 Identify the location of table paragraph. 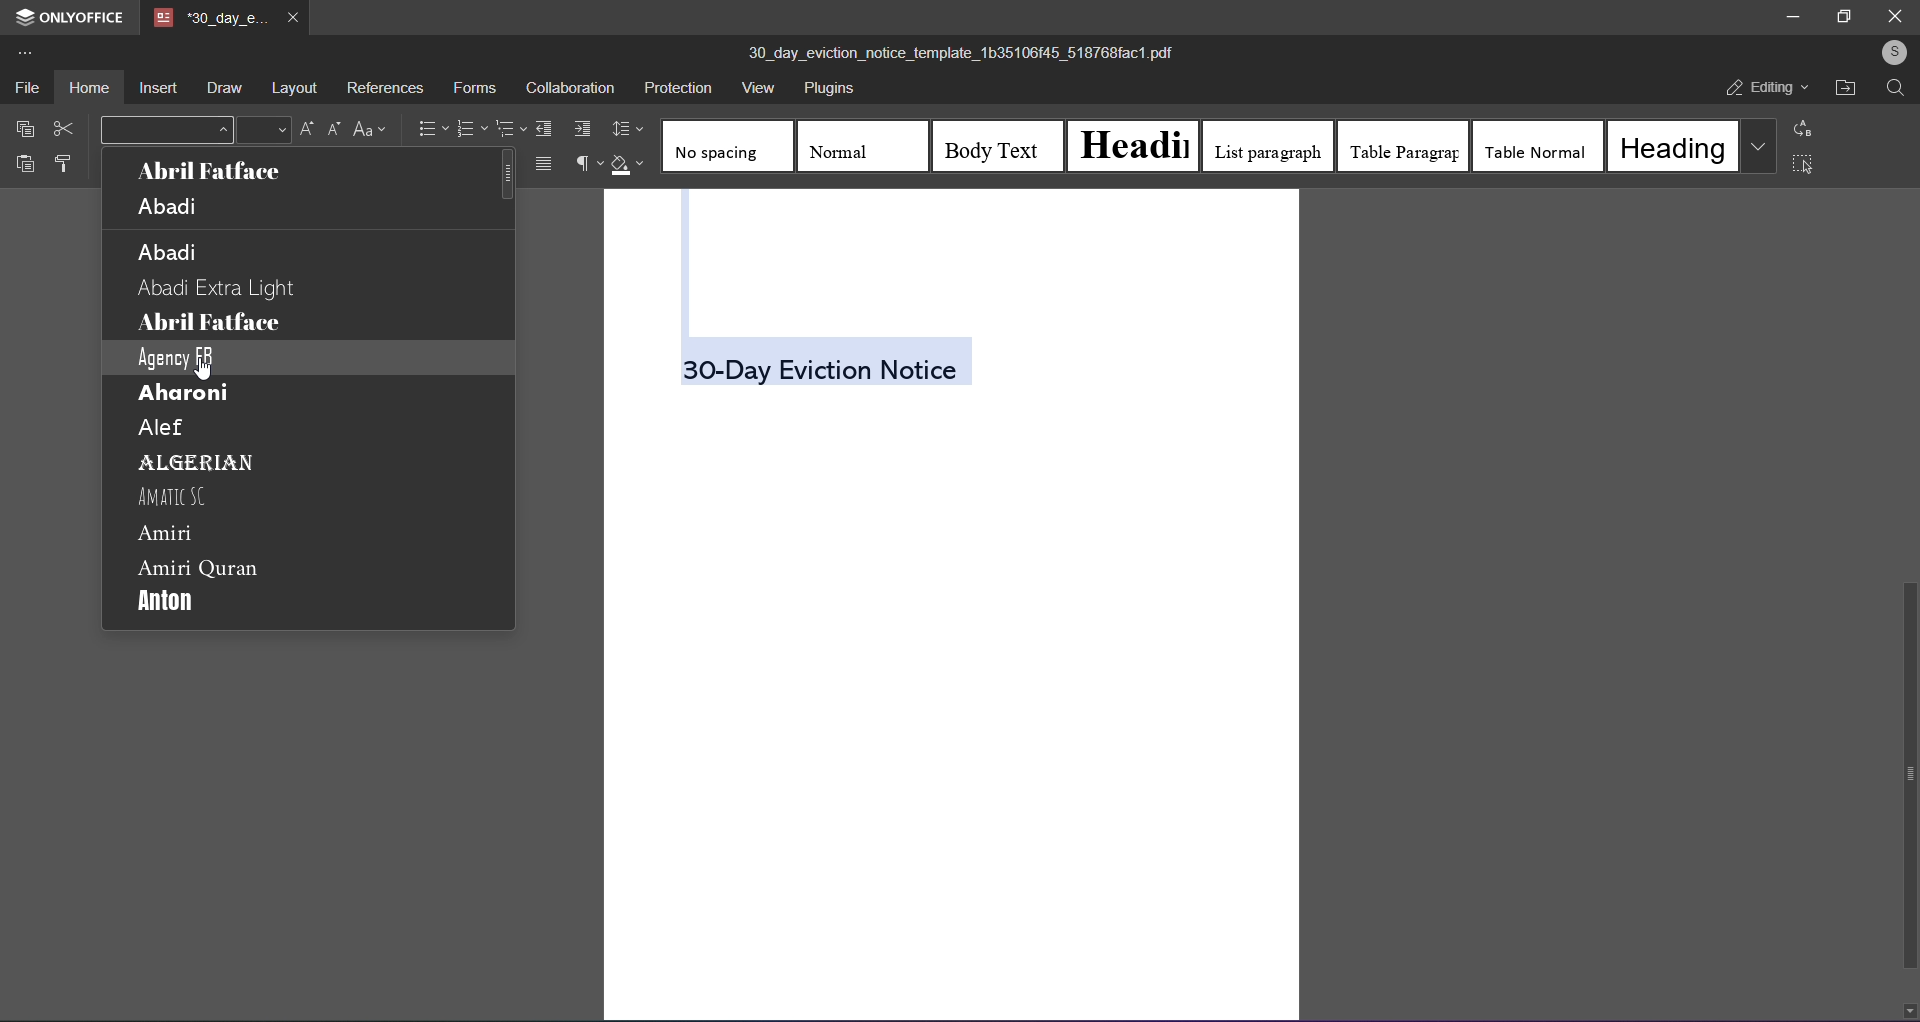
(1401, 146).